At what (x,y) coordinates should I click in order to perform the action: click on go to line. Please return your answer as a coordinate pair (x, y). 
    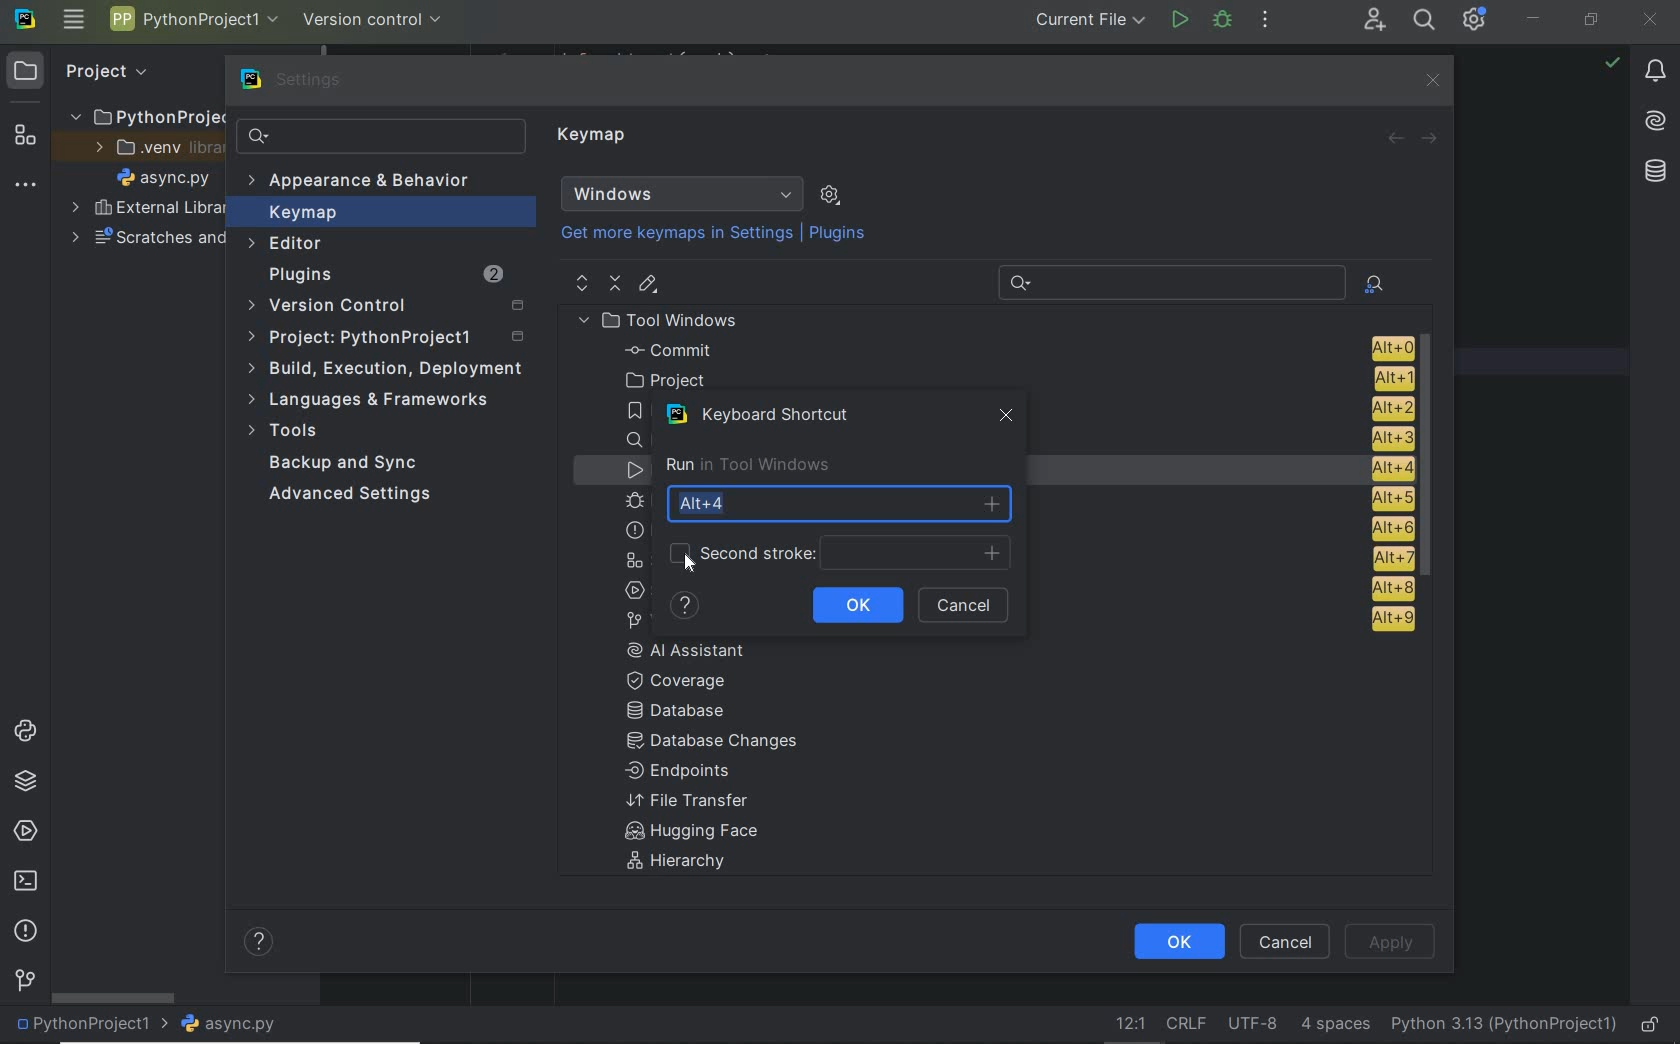
    Looking at the image, I should click on (1127, 1025).